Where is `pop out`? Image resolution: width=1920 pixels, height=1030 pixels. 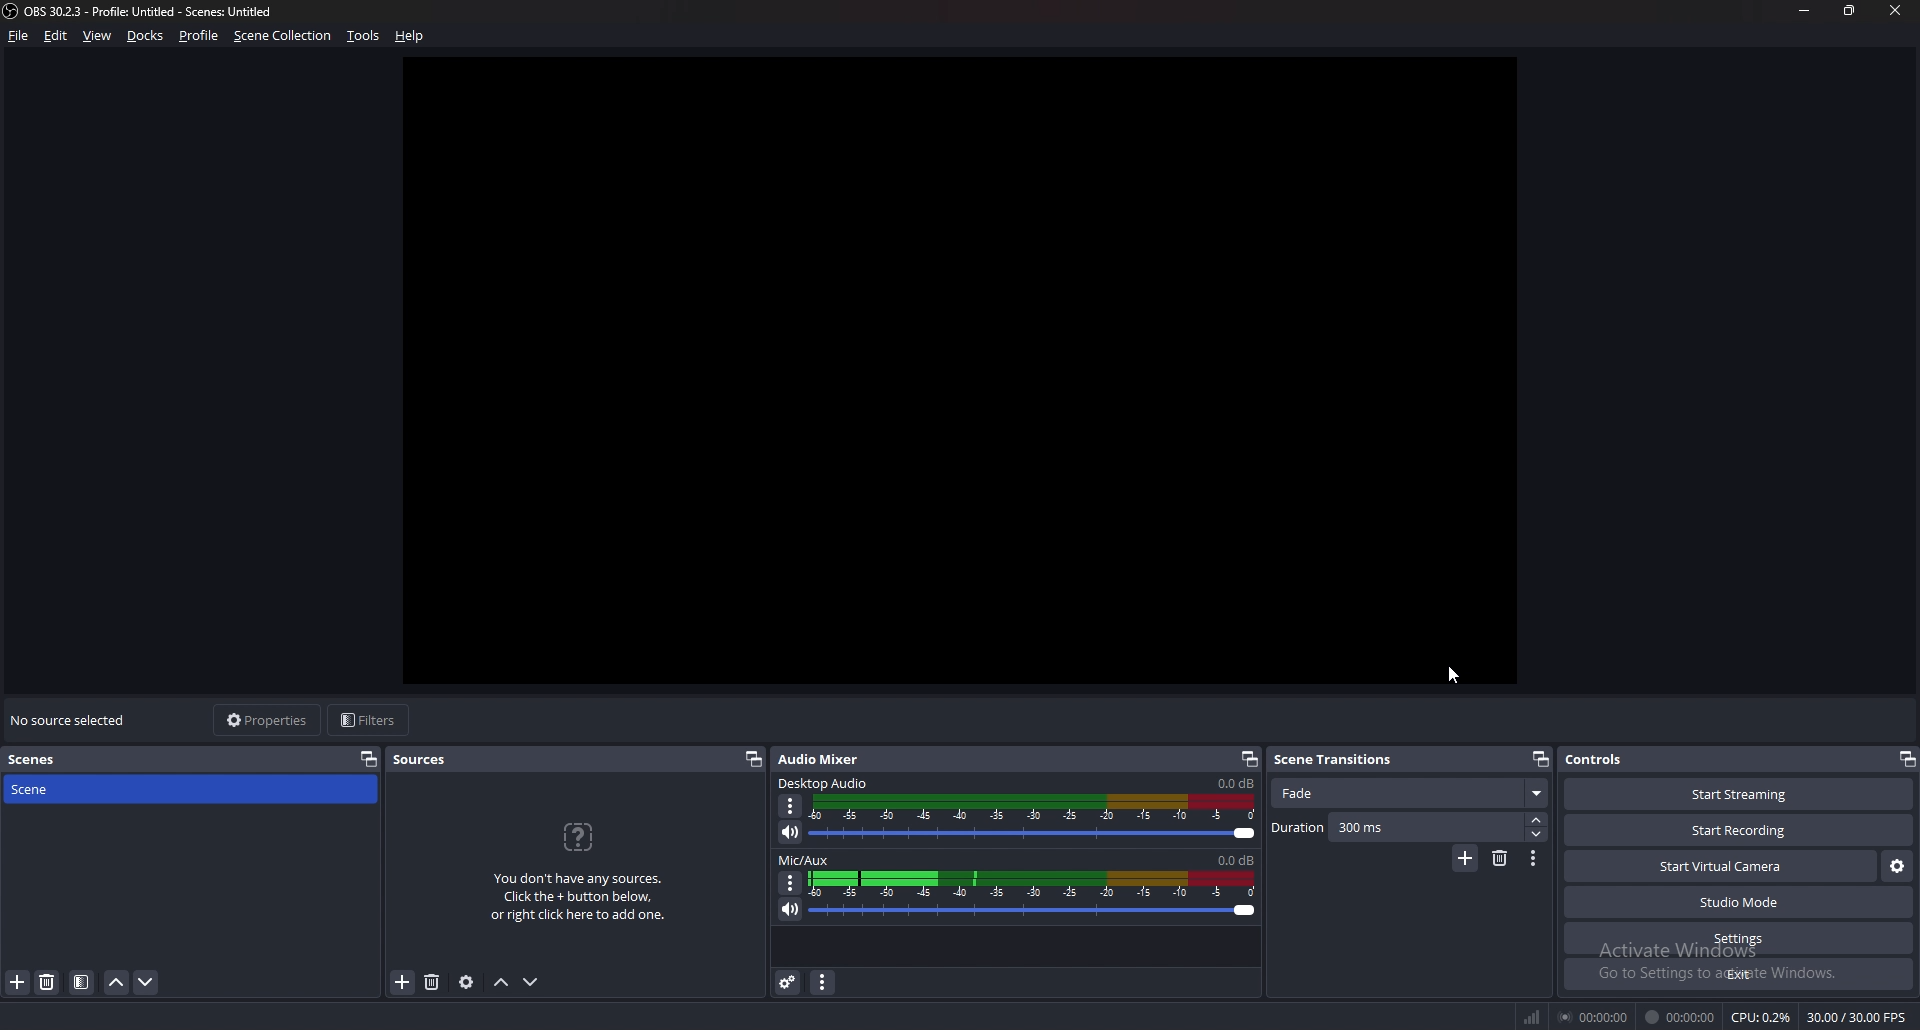 pop out is located at coordinates (1906, 758).